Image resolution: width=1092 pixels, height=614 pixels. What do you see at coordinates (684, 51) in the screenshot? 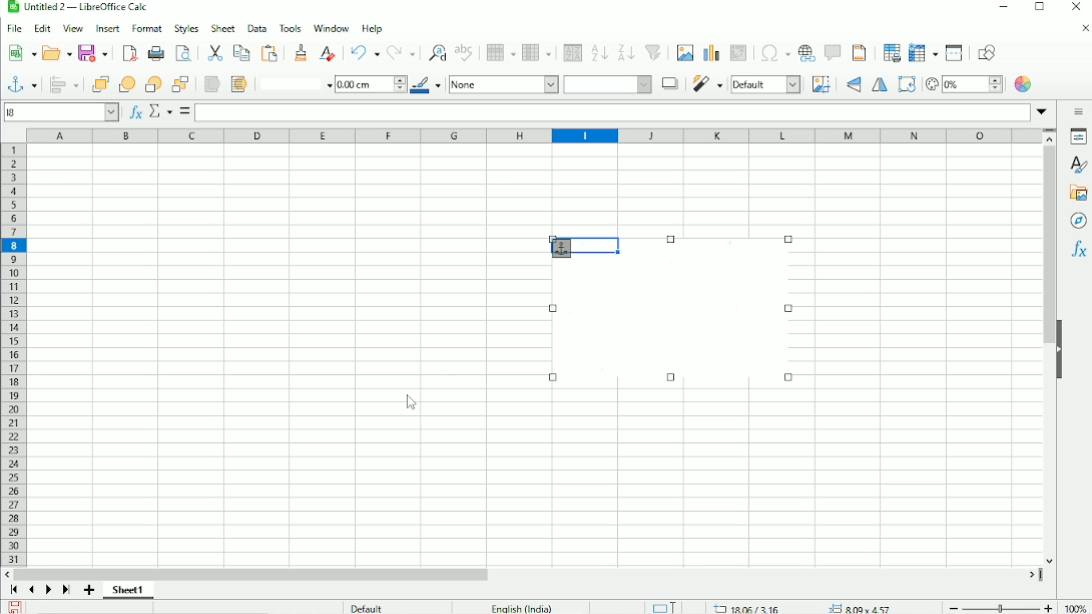
I see `Insert image` at bounding box center [684, 51].